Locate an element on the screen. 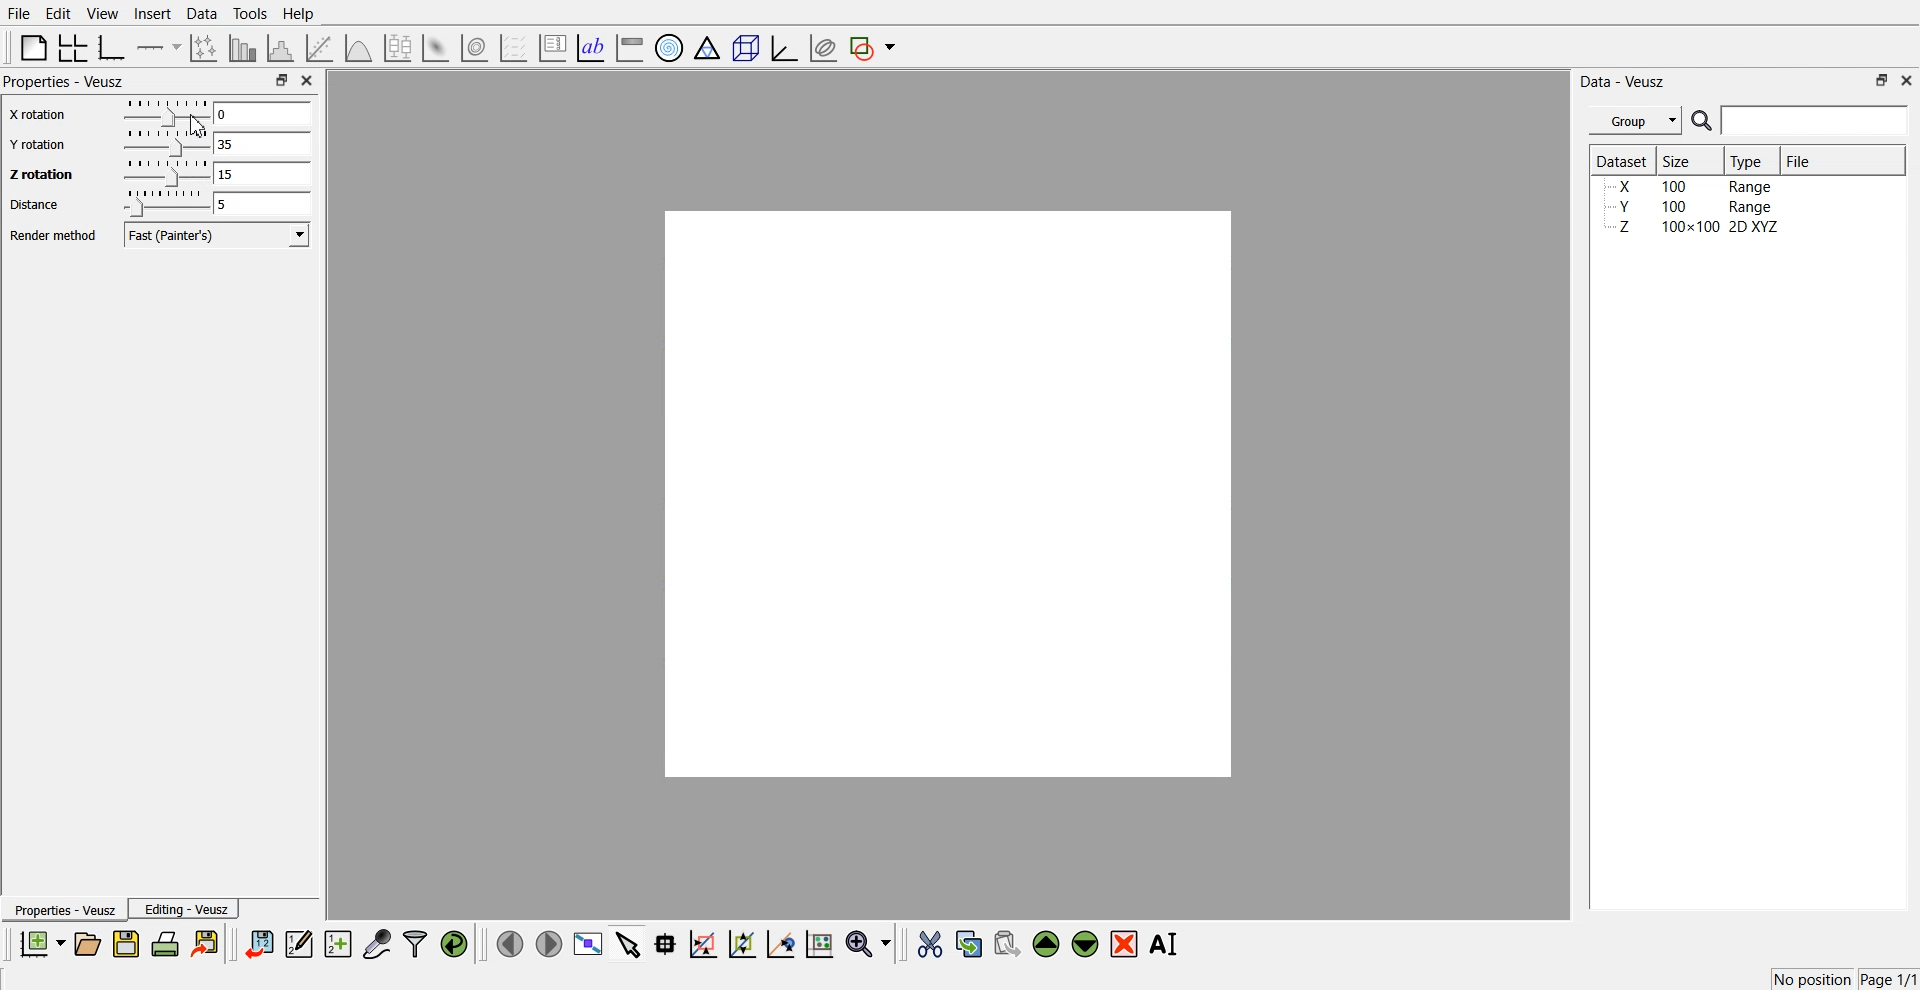 The width and height of the screenshot is (1920, 990). Edit is located at coordinates (57, 14).